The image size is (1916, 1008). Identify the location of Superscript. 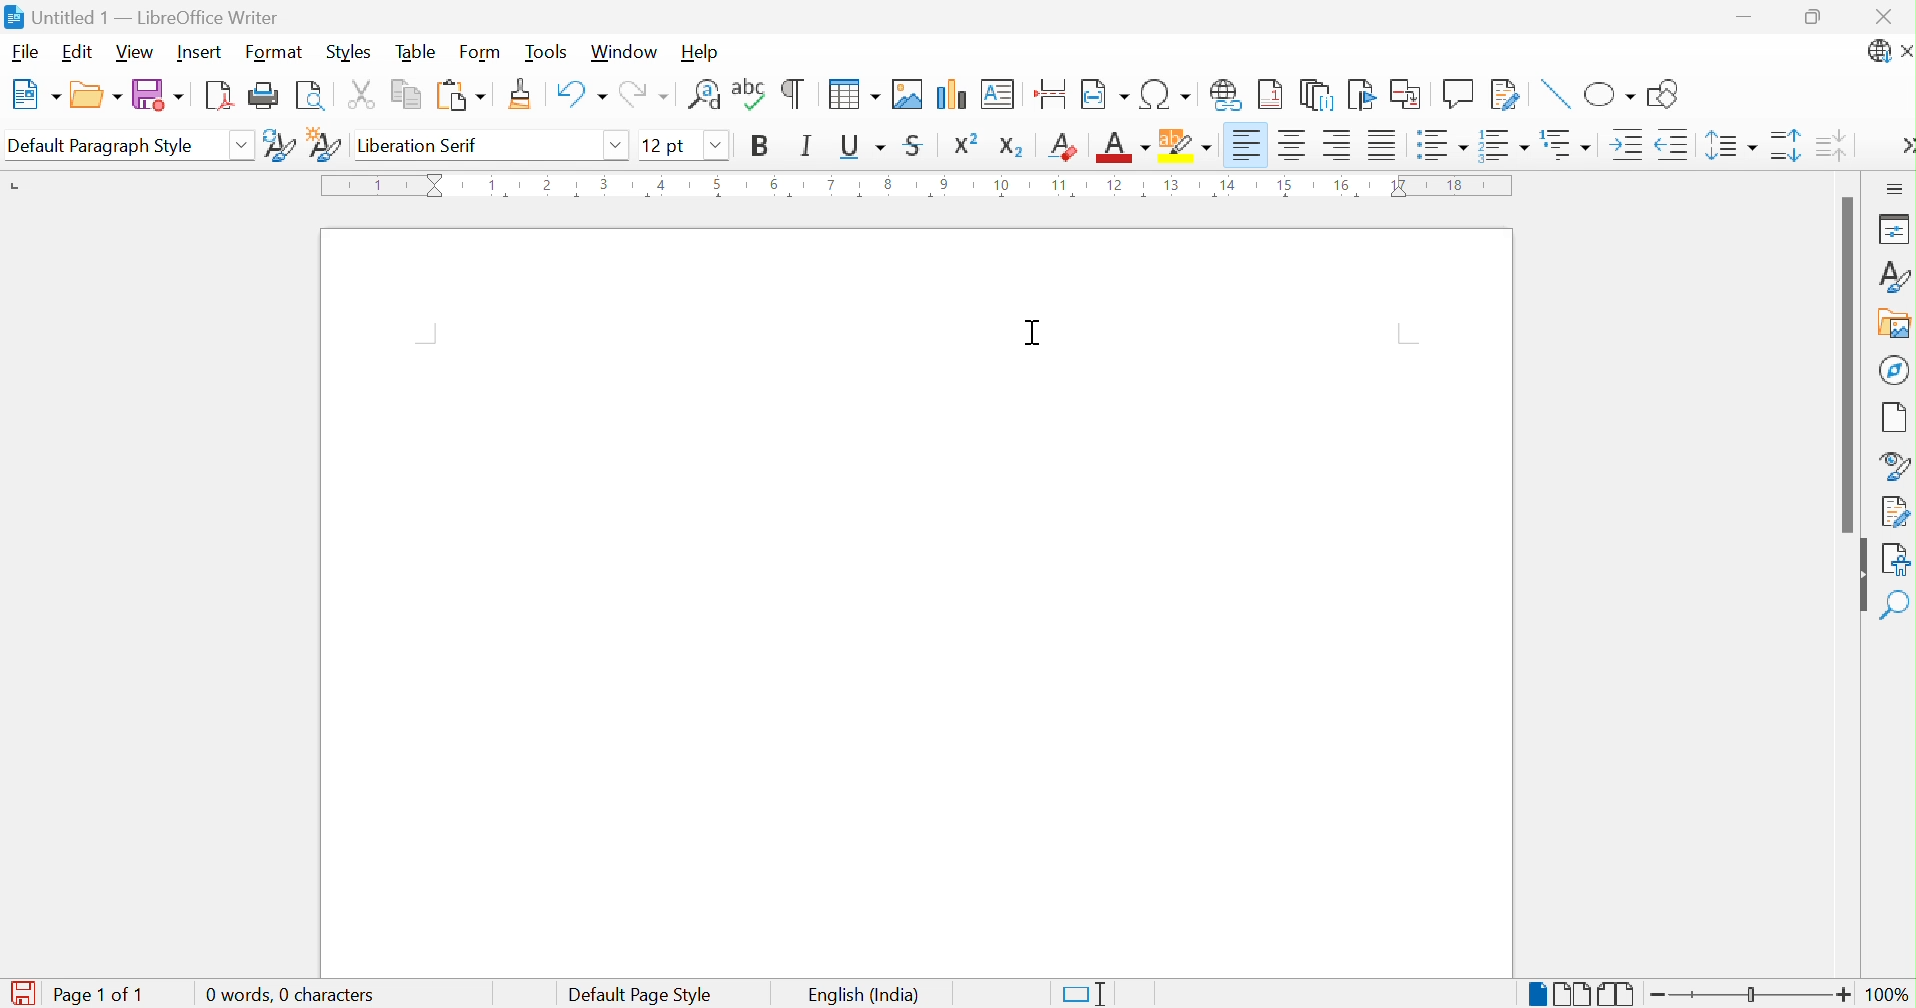
(964, 146).